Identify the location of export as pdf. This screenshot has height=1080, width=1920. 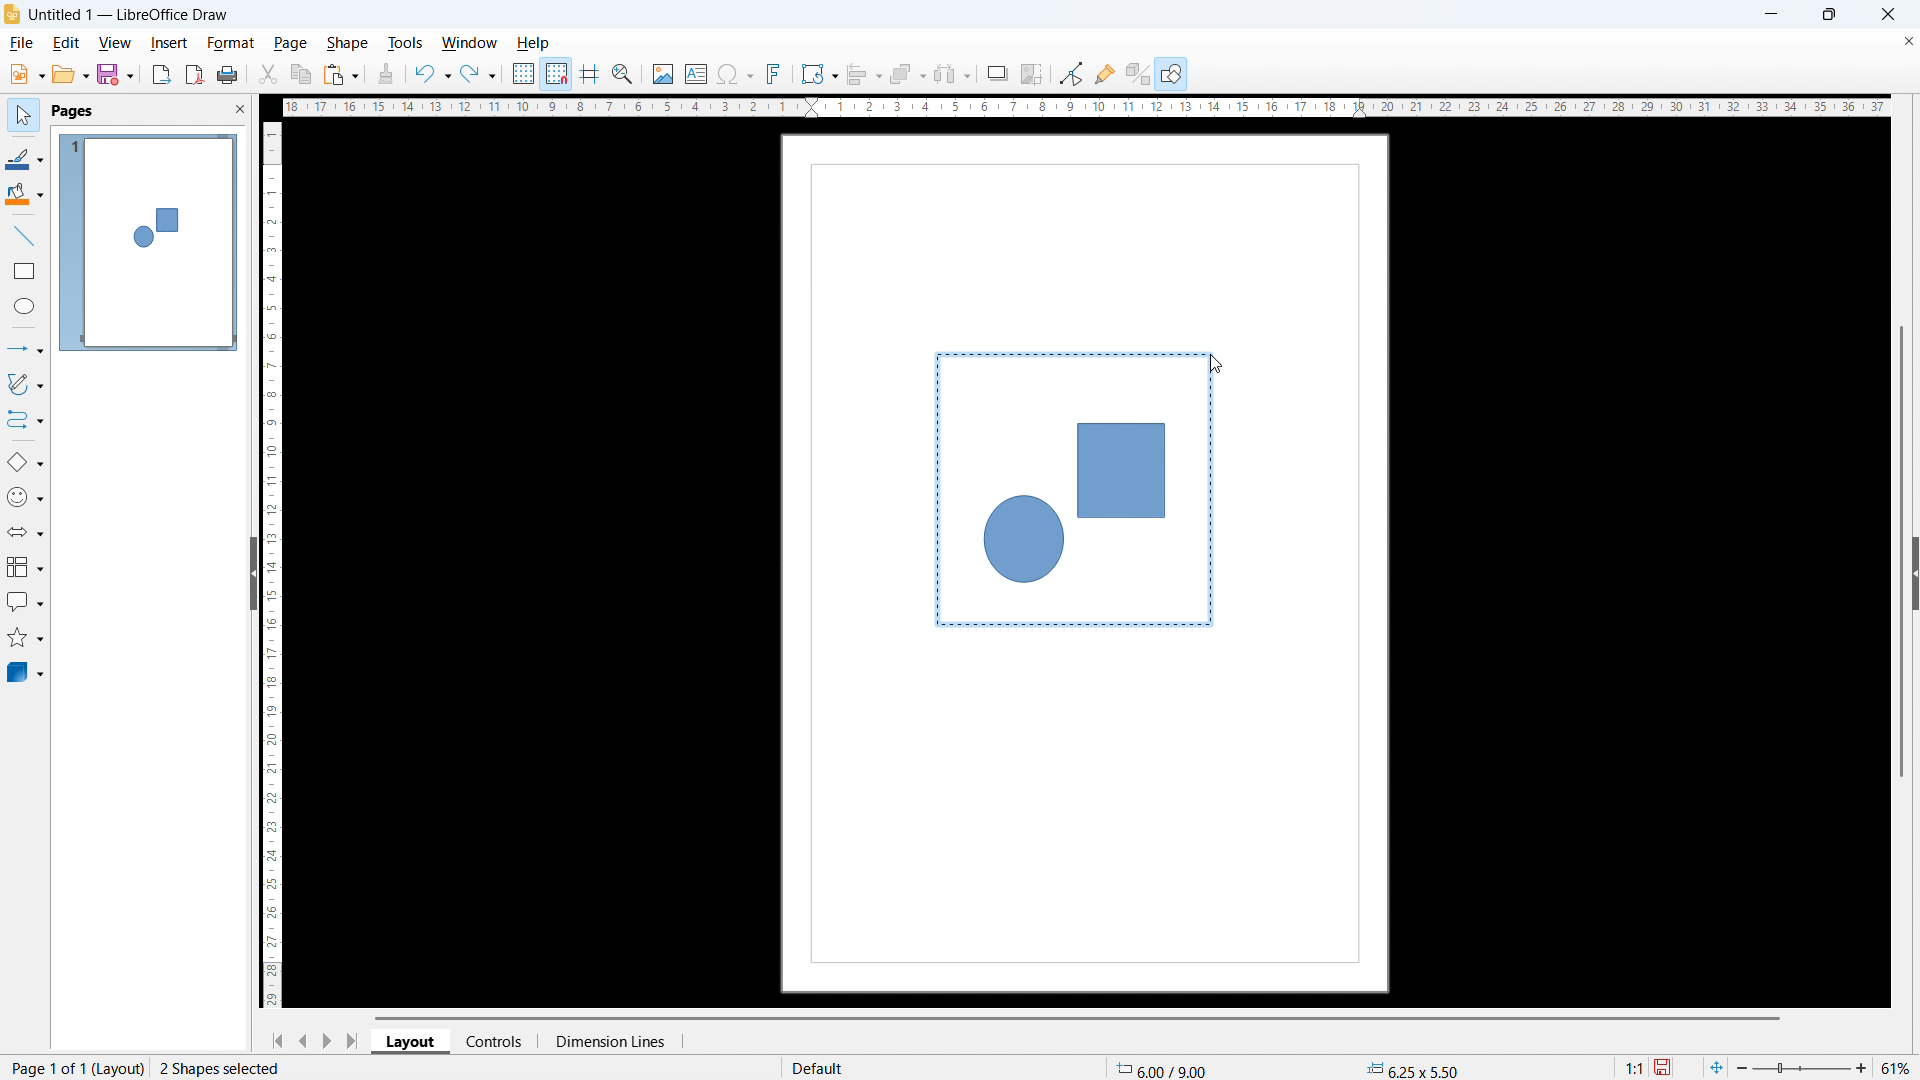
(195, 75).